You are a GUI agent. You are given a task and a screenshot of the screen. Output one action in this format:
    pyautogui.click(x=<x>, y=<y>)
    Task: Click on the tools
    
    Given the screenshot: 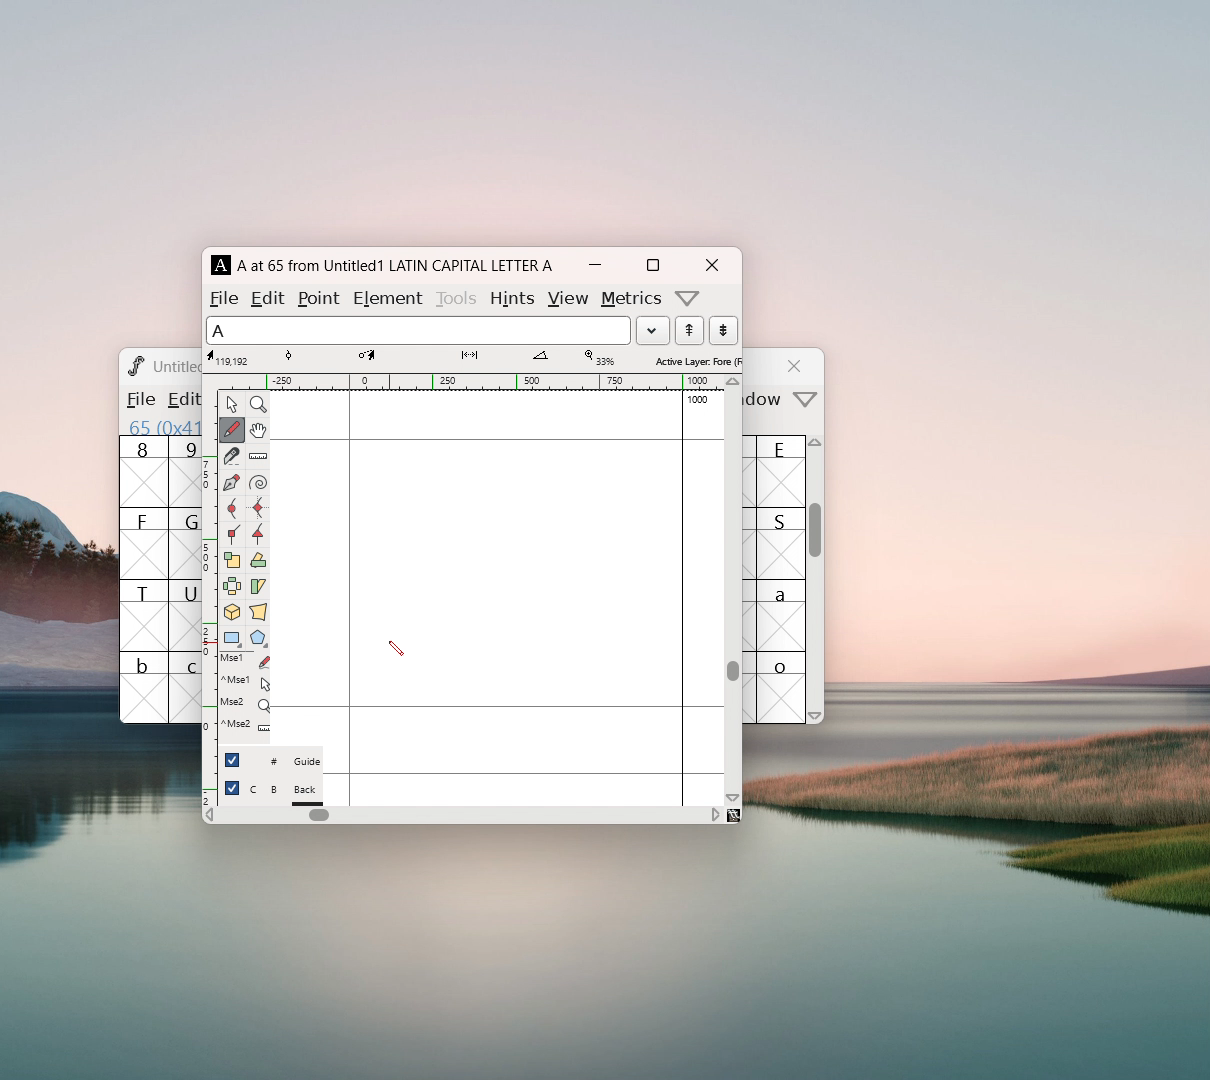 What is the action you would take?
    pyautogui.click(x=458, y=296)
    